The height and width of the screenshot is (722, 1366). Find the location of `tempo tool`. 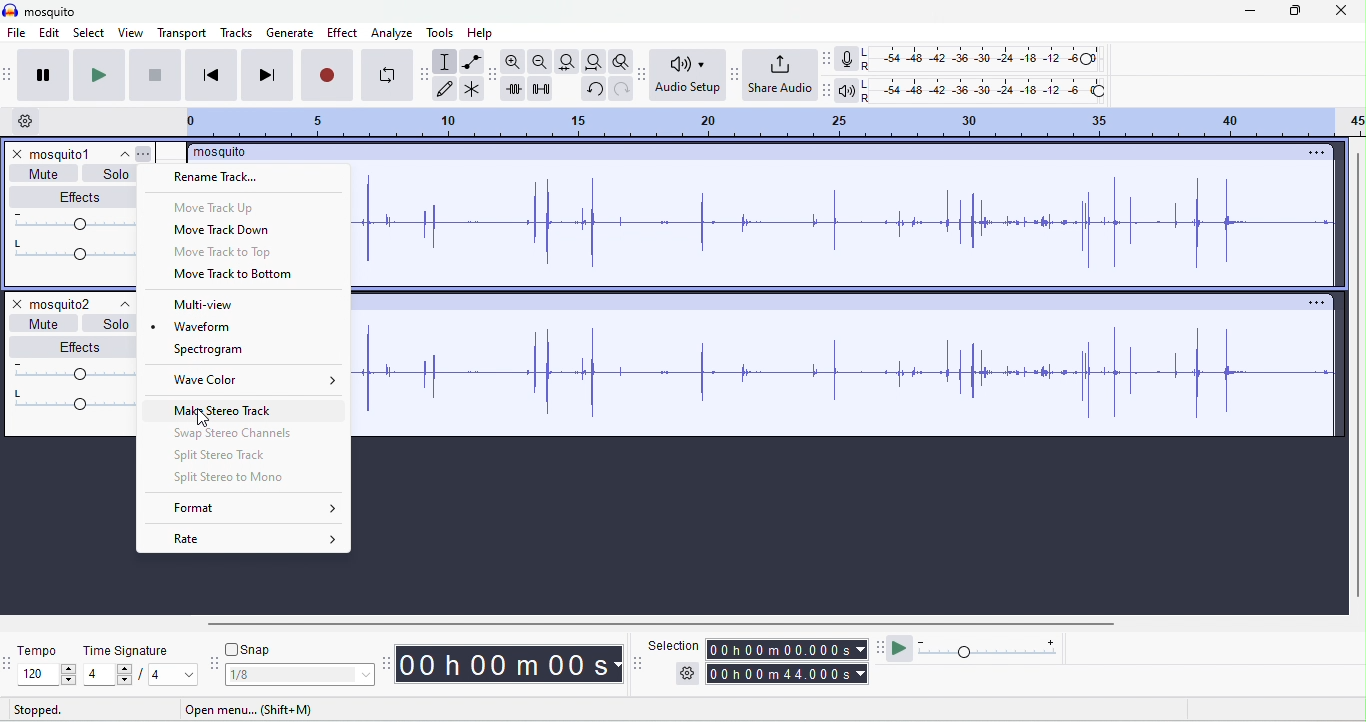

tempo tool is located at coordinates (9, 664).